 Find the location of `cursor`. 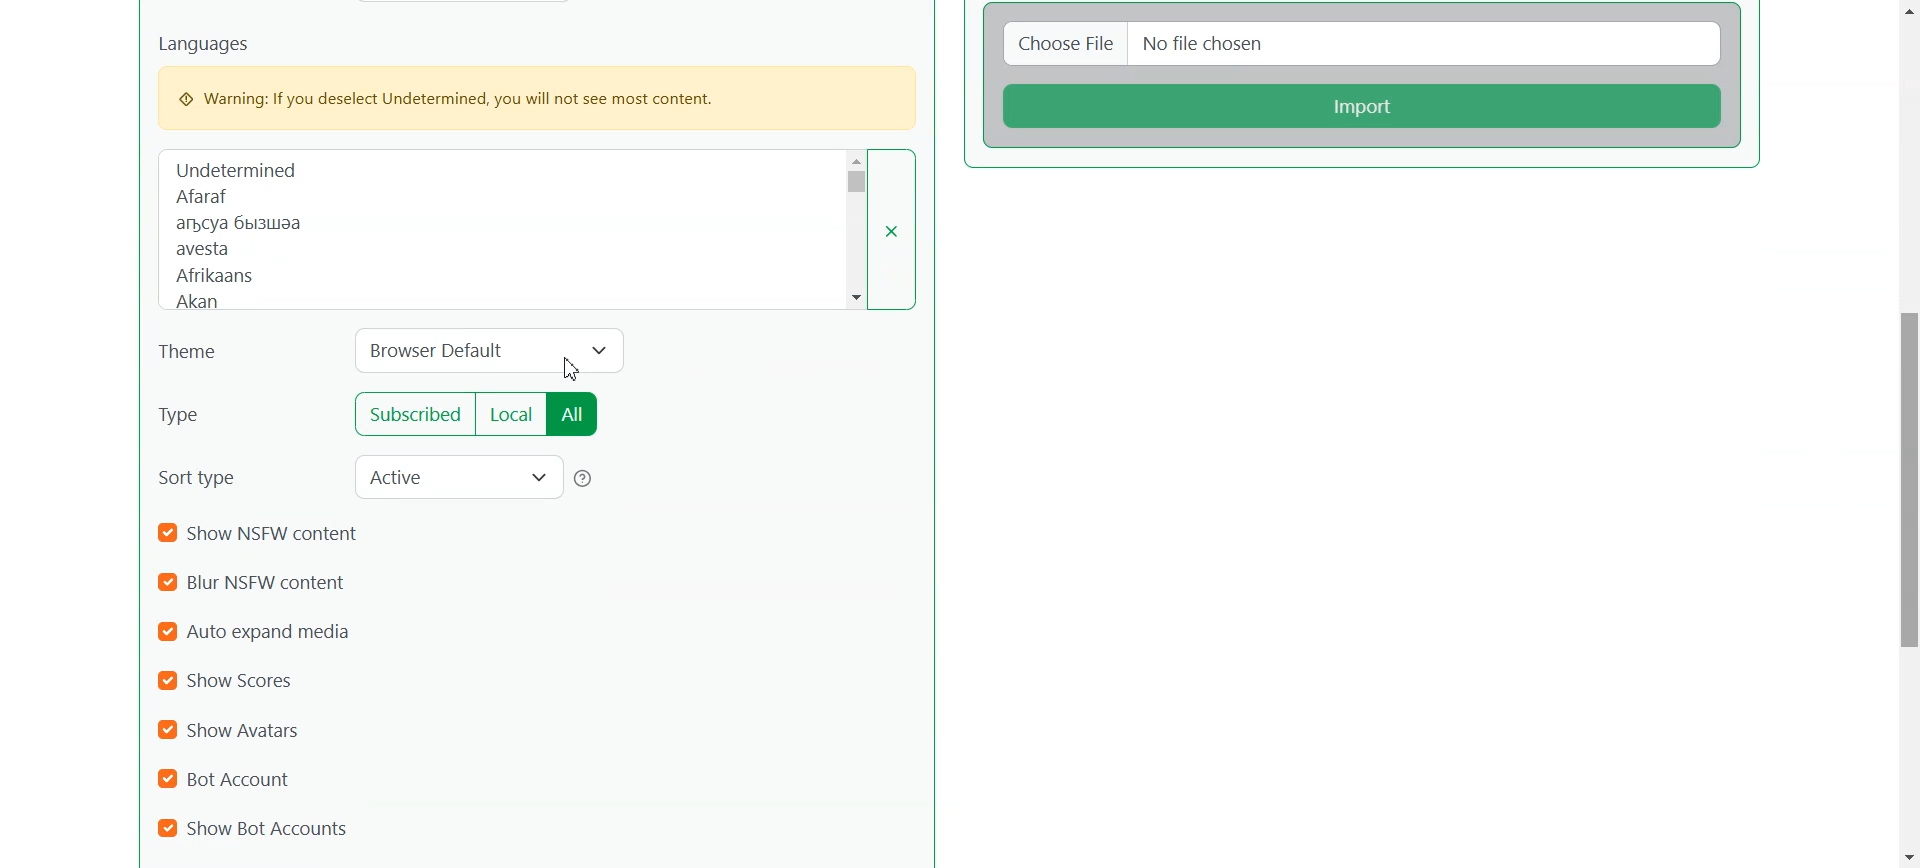

cursor is located at coordinates (573, 365).